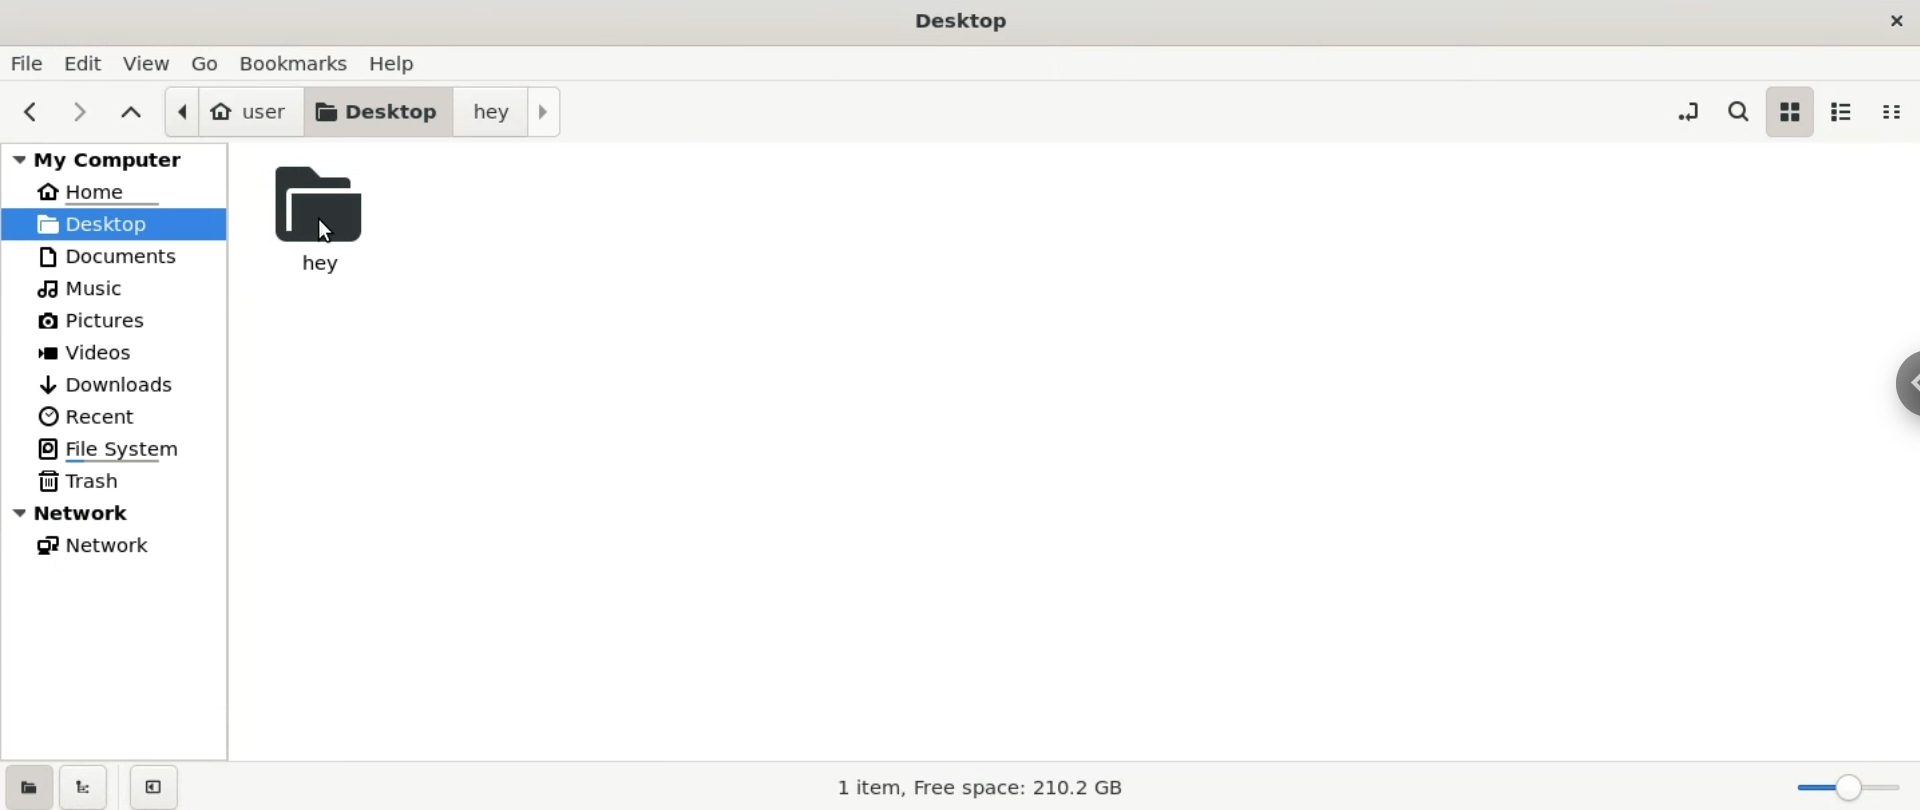  I want to click on hey, so click(510, 112).